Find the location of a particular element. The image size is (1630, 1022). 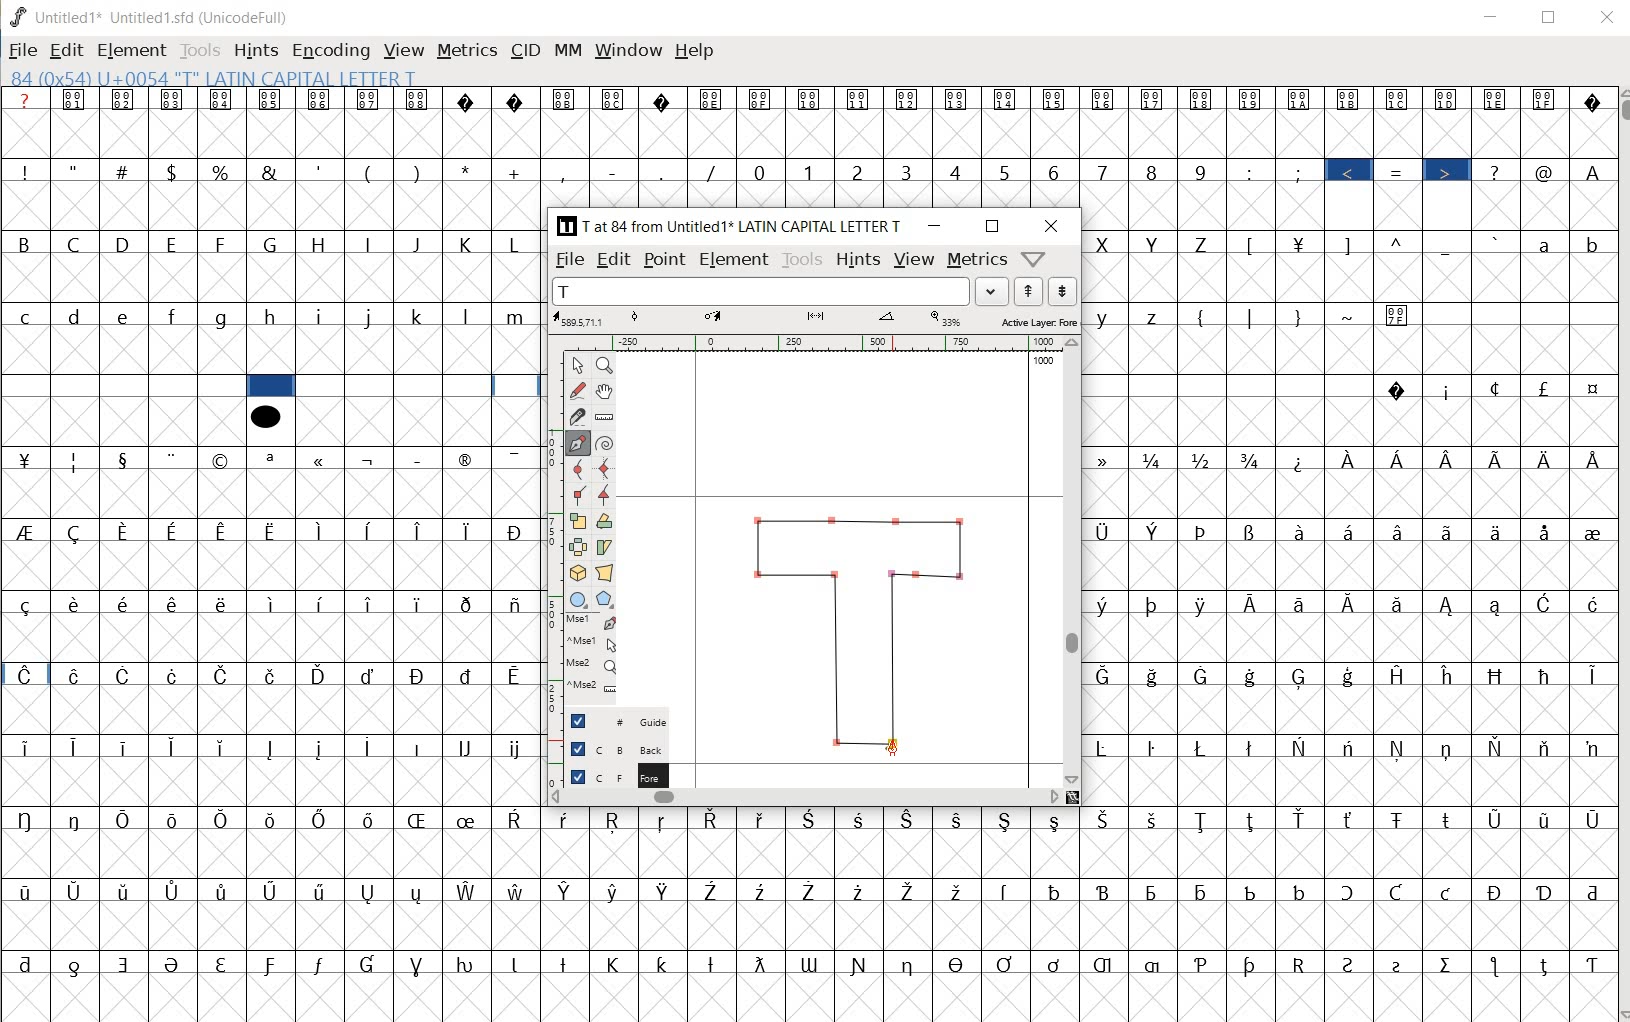

Symbol is located at coordinates (175, 459).